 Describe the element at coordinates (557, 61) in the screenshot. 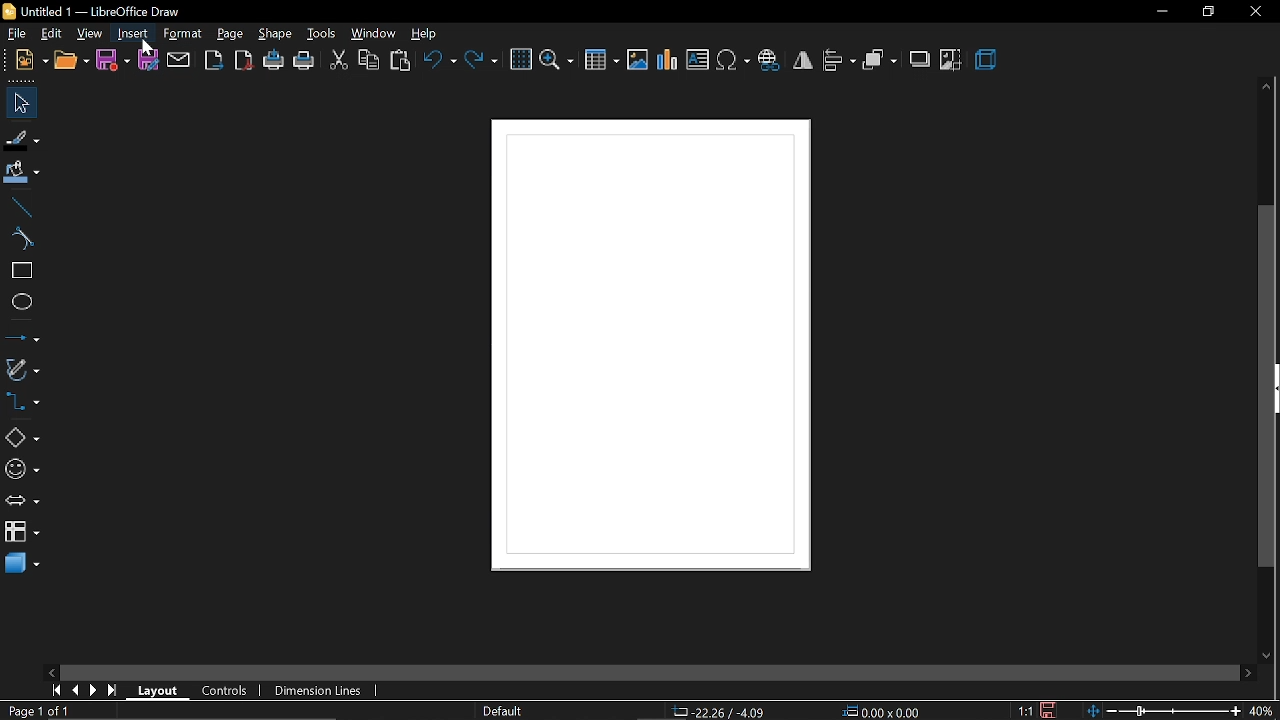

I see `zoom` at that location.